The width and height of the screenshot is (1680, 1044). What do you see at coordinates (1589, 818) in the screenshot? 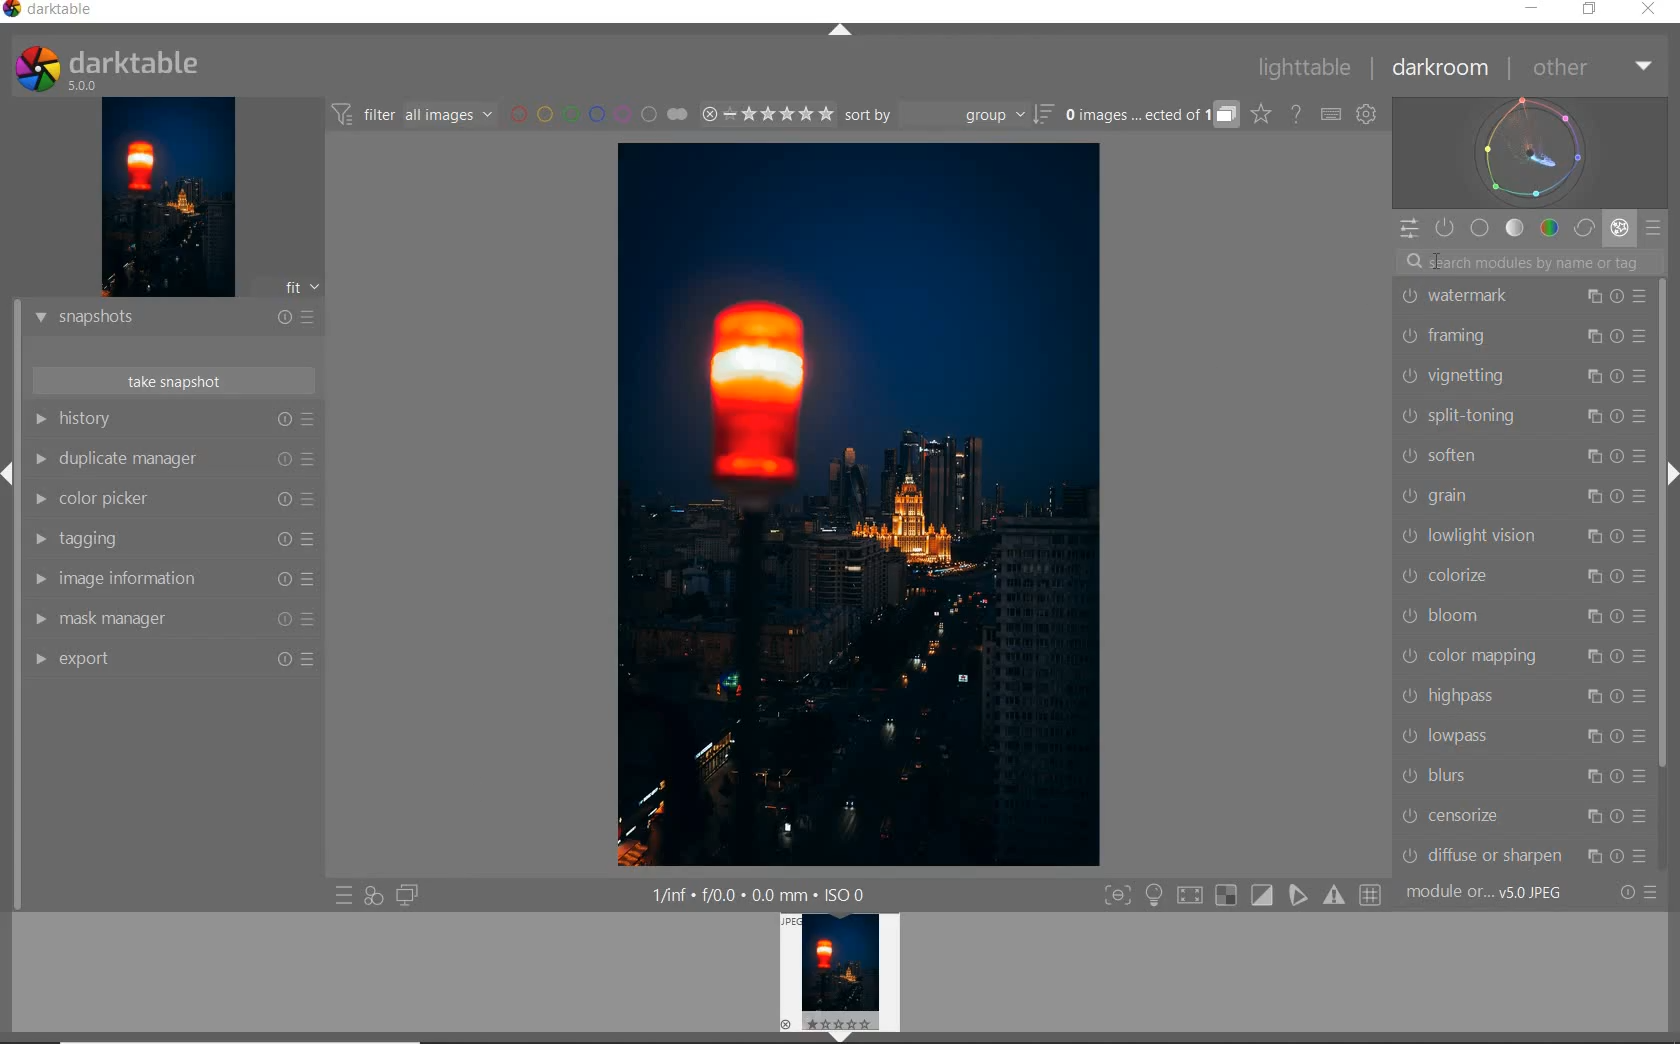
I see `Multiple instance` at bounding box center [1589, 818].